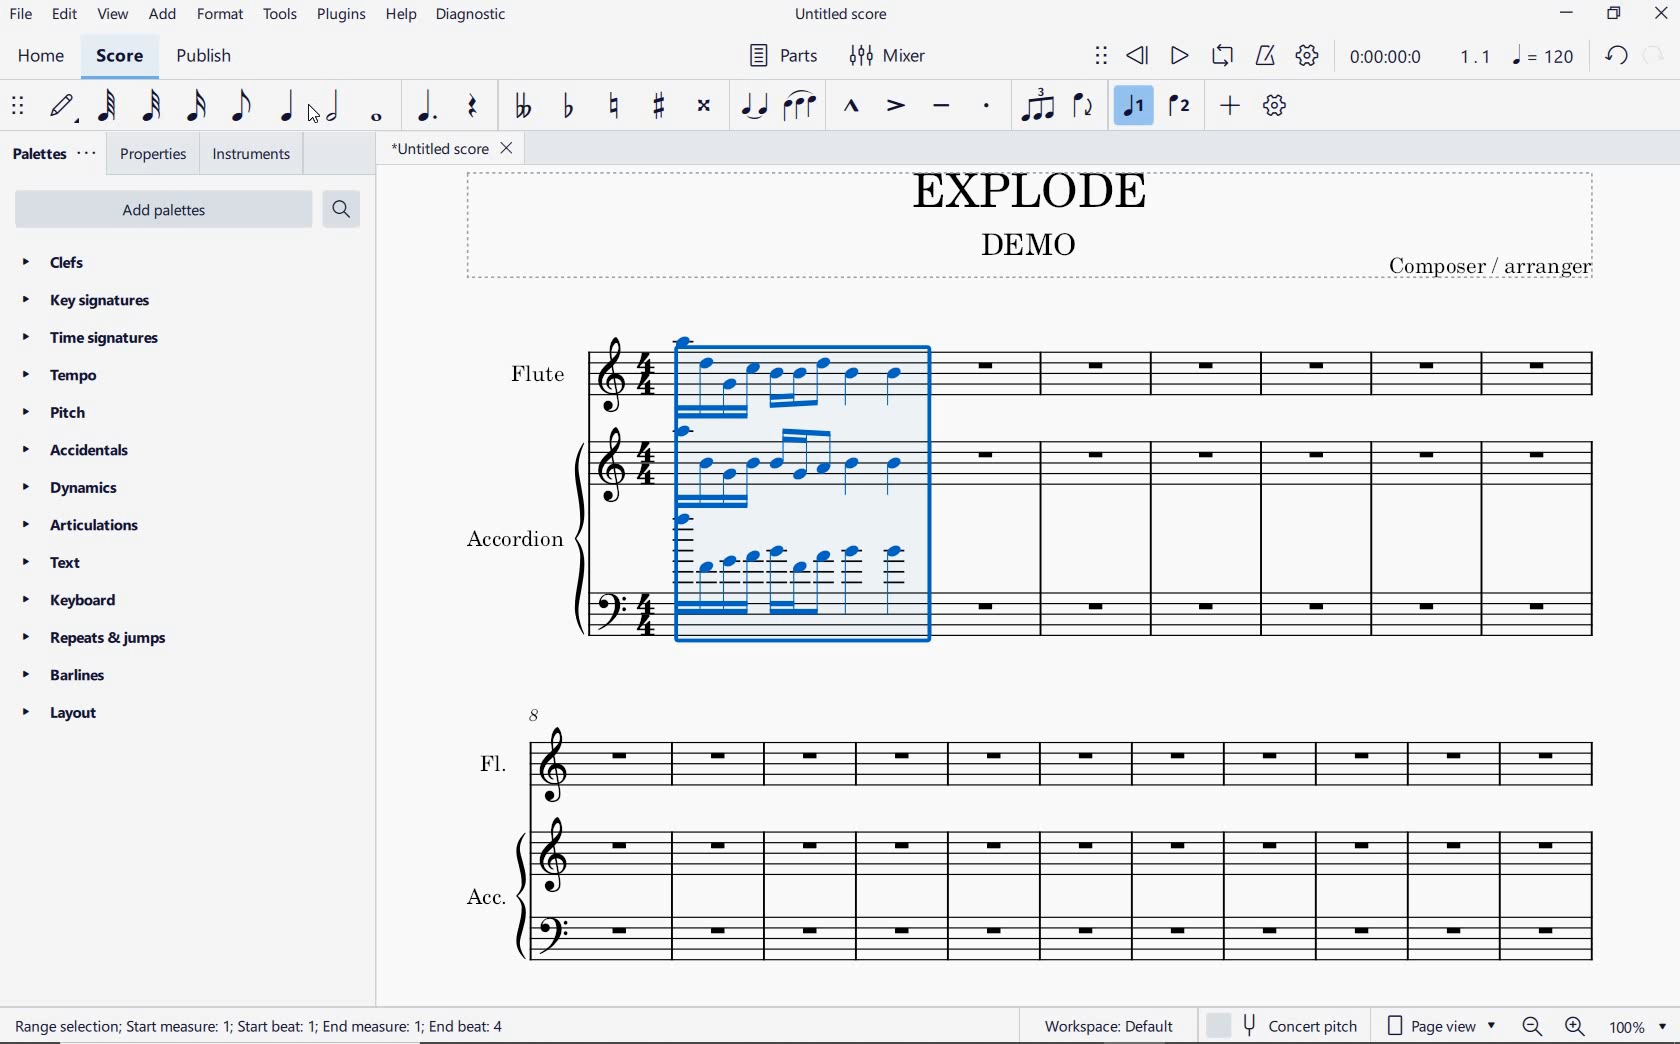 The height and width of the screenshot is (1044, 1680). Describe the element at coordinates (1474, 58) in the screenshot. I see `Playback speed` at that location.